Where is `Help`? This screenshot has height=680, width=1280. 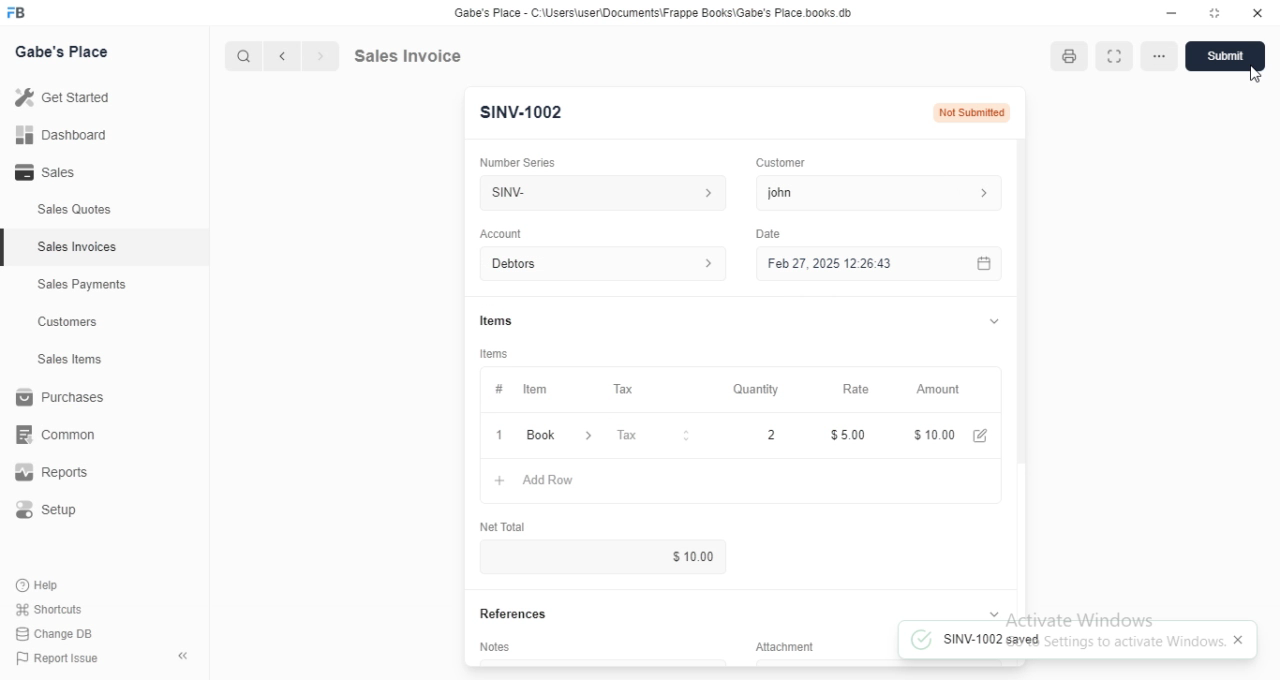
Help is located at coordinates (44, 585).